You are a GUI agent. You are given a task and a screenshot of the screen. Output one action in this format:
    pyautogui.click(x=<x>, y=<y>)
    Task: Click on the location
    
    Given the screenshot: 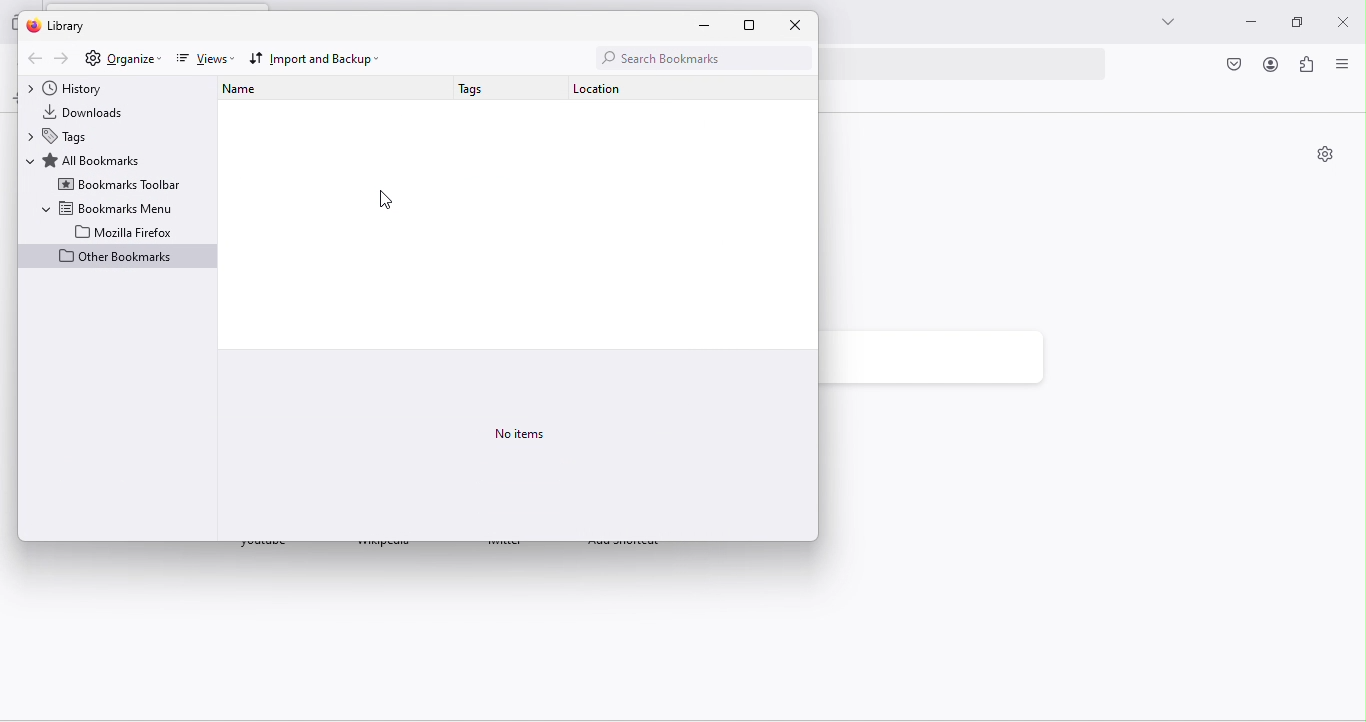 What is the action you would take?
    pyautogui.click(x=591, y=90)
    